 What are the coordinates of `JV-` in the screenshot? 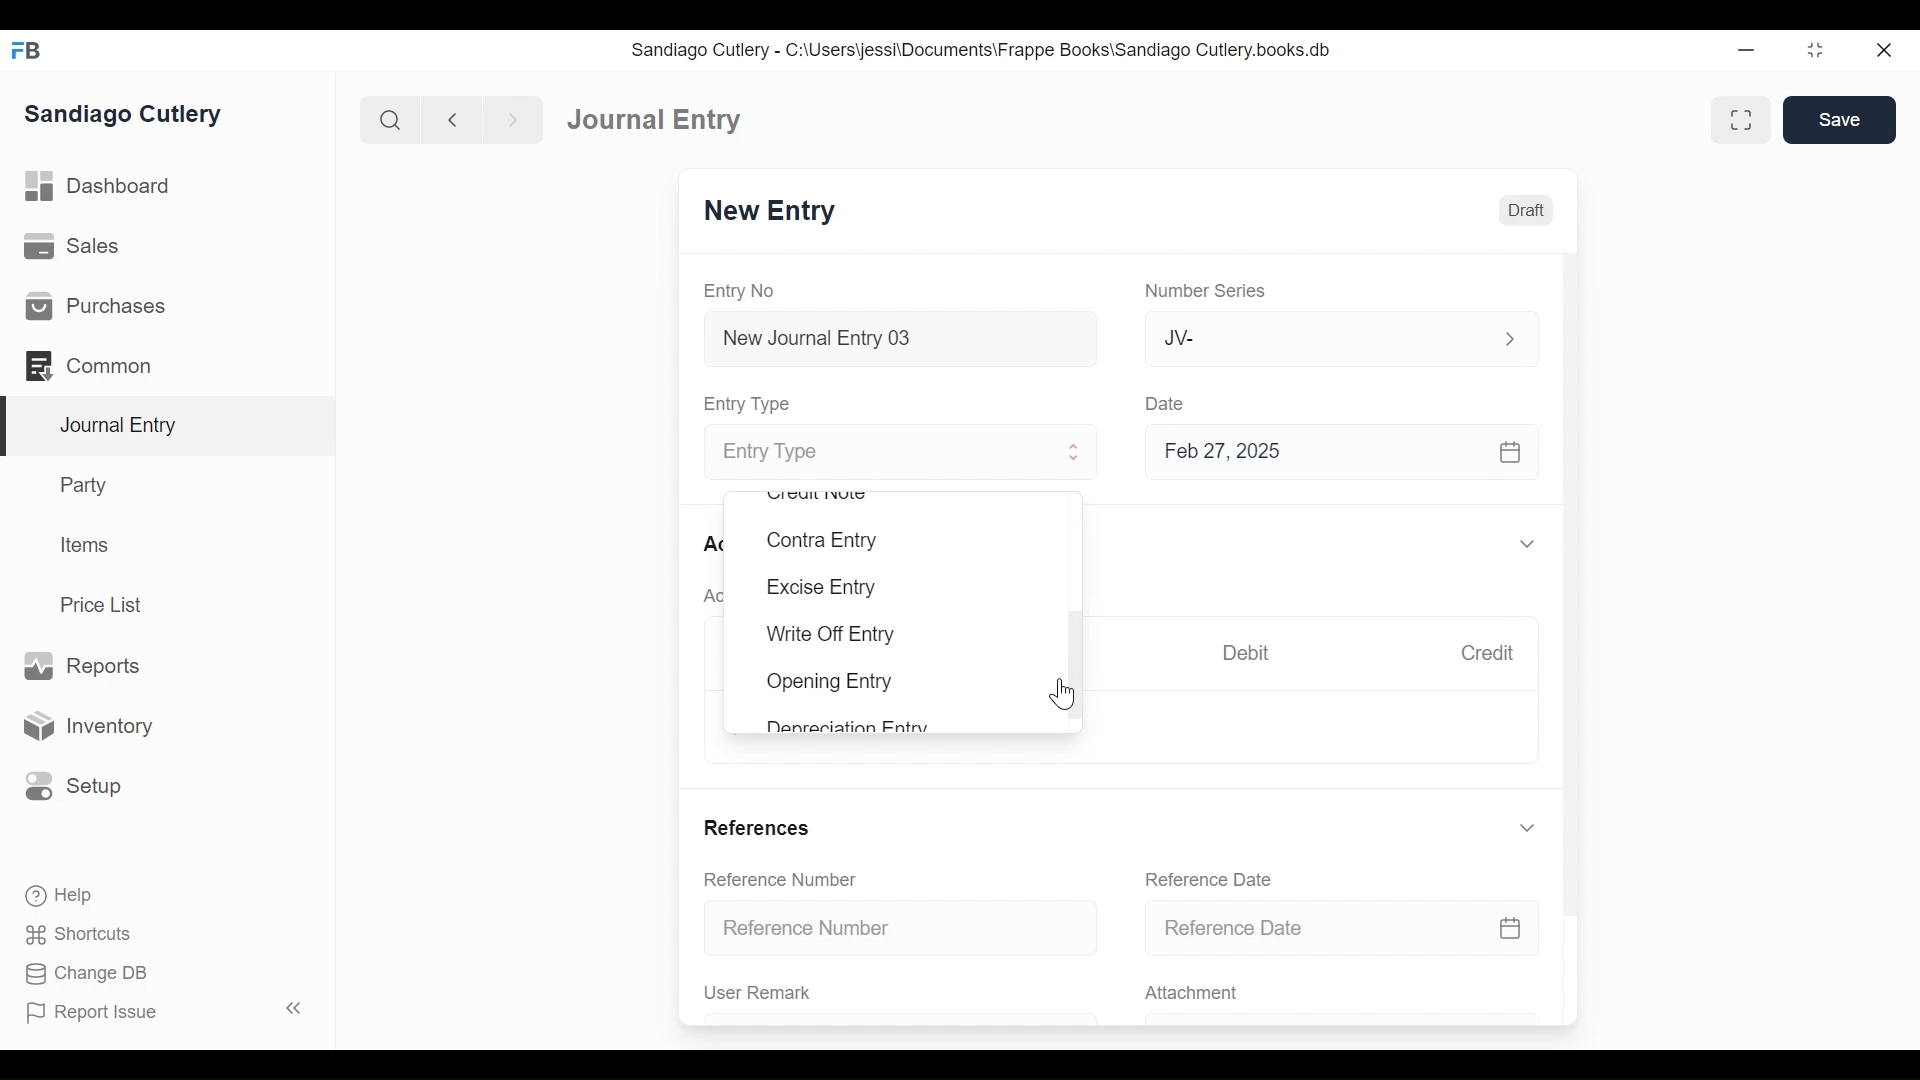 It's located at (1305, 337).